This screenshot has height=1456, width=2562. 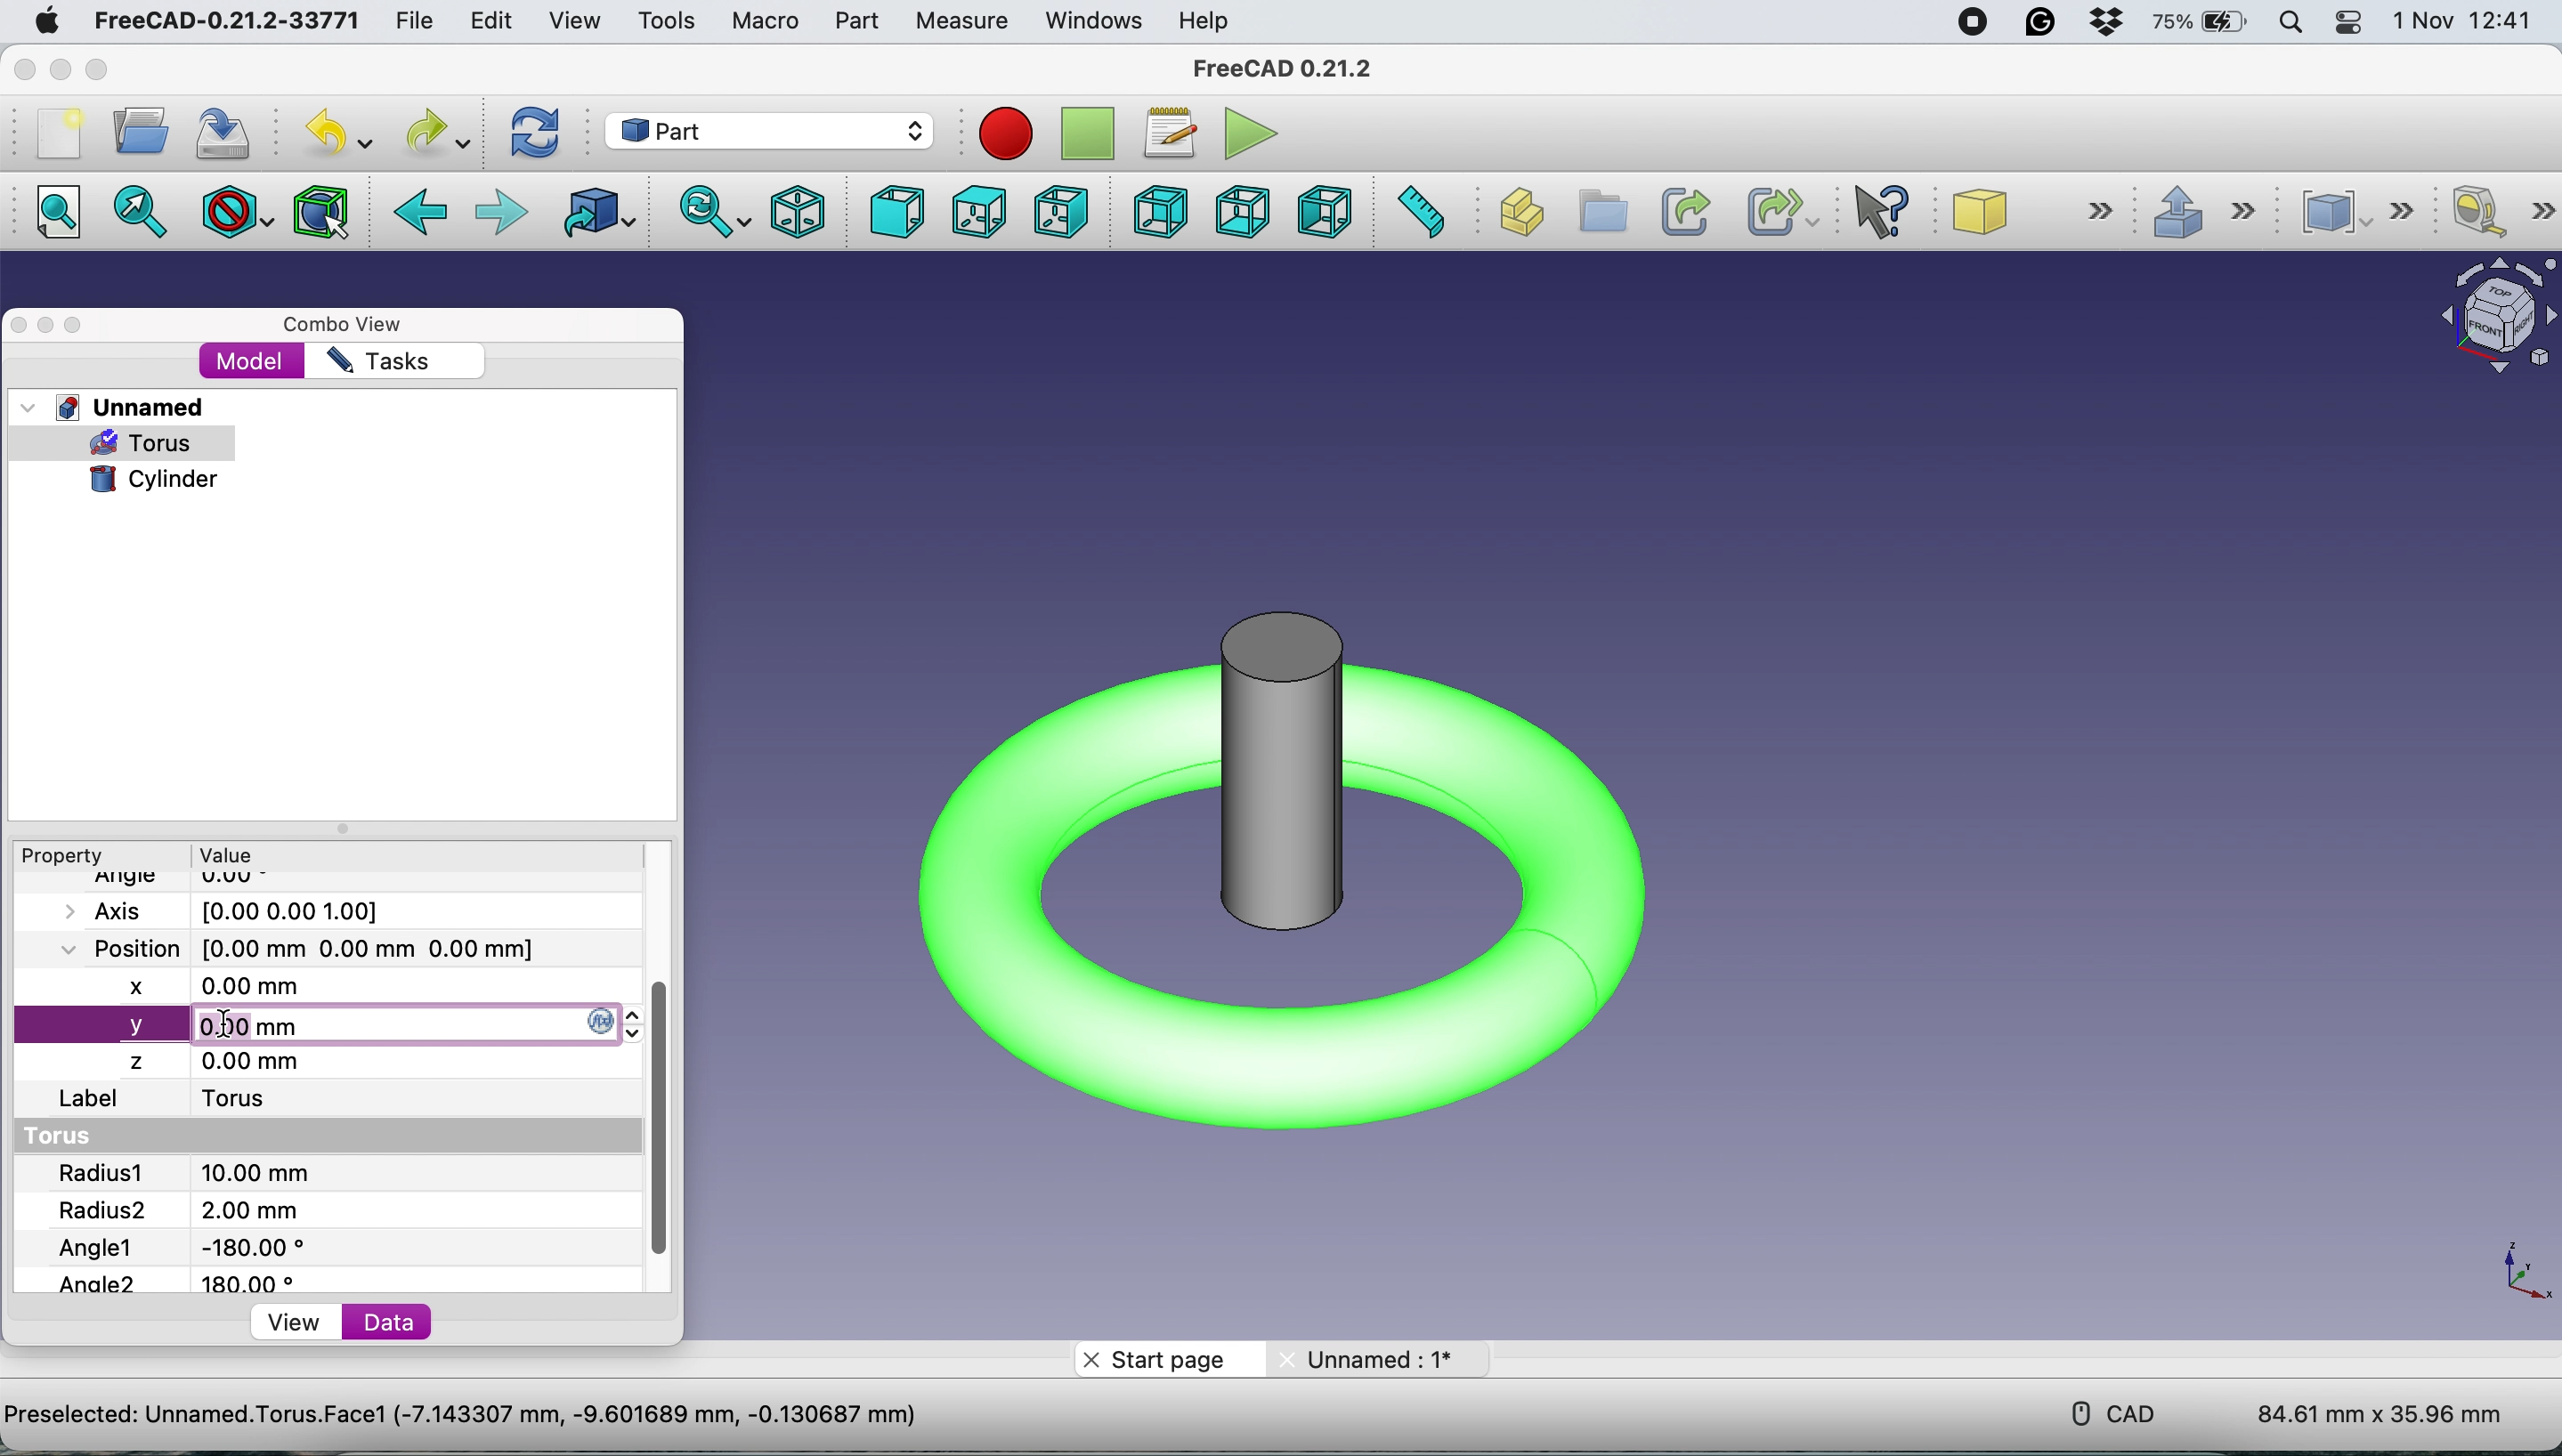 What do you see at coordinates (1165, 131) in the screenshot?
I see `macros` at bounding box center [1165, 131].